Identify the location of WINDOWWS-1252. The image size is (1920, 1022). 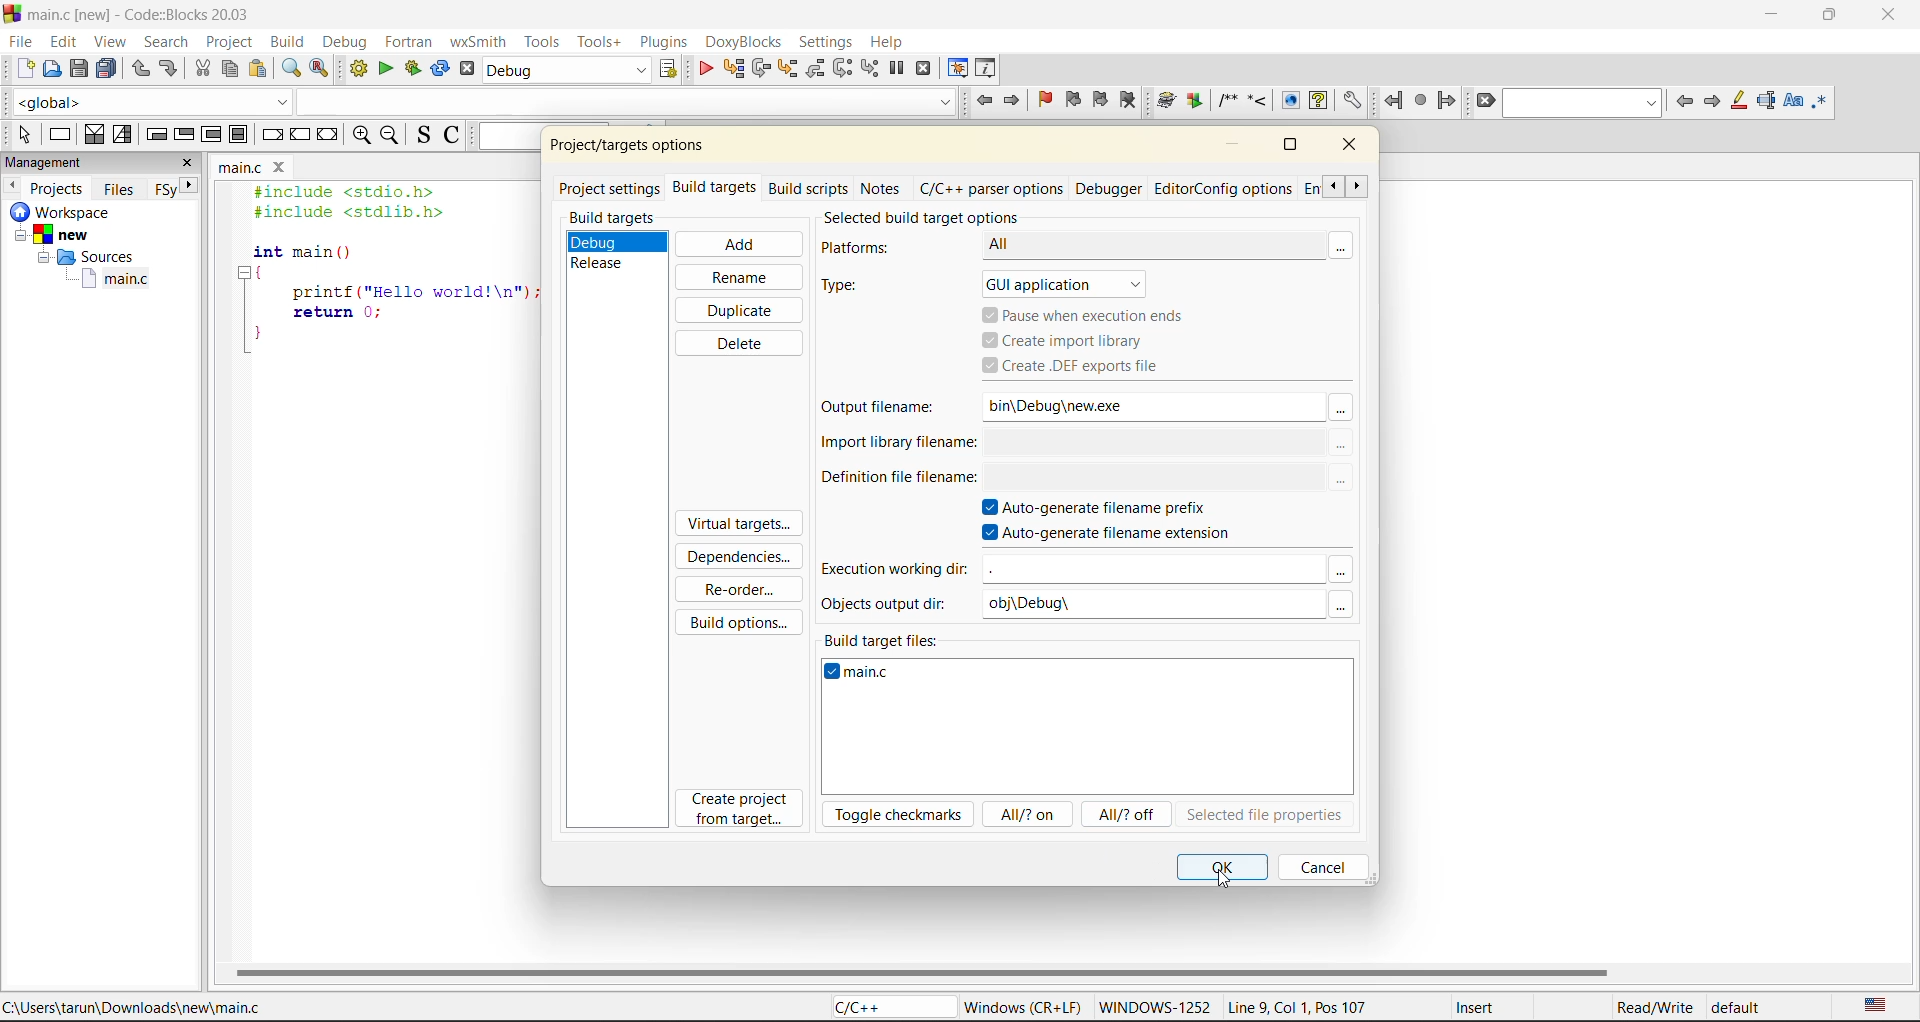
(1158, 1006).